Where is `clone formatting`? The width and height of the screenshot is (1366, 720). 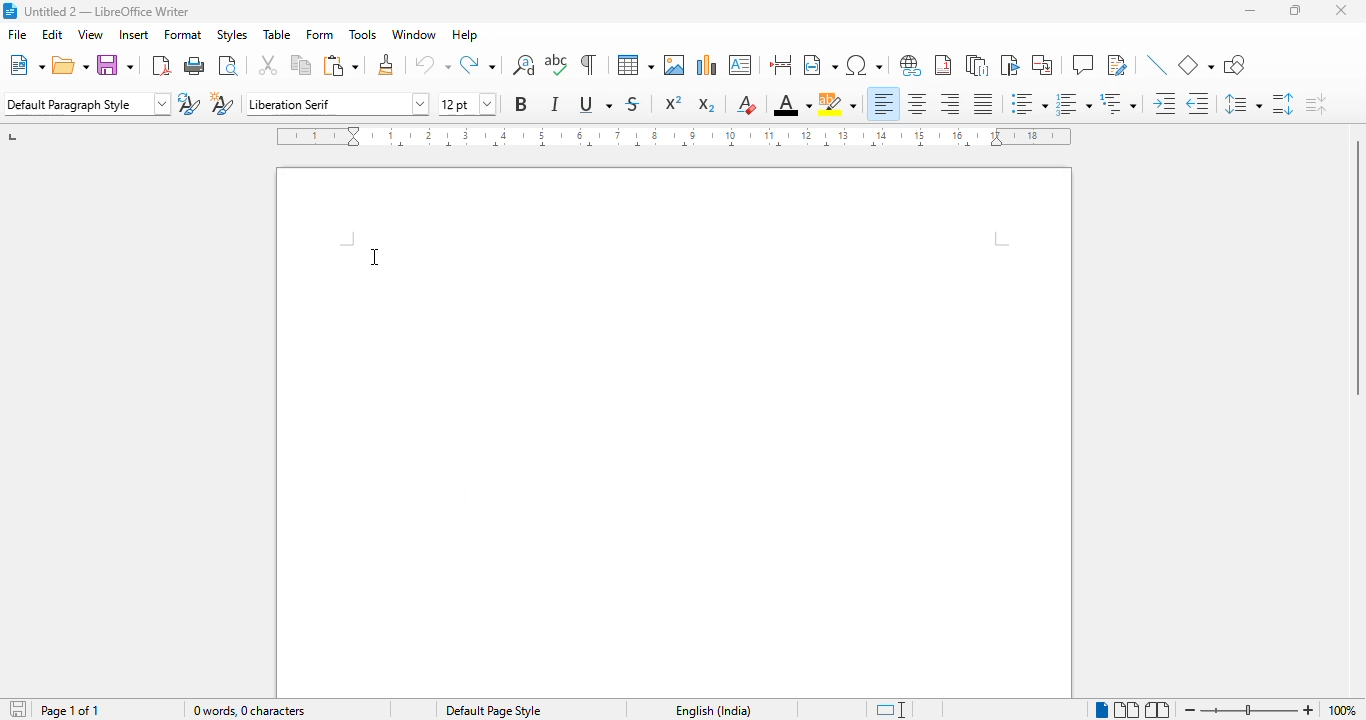
clone formatting is located at coordinates (386, 64).